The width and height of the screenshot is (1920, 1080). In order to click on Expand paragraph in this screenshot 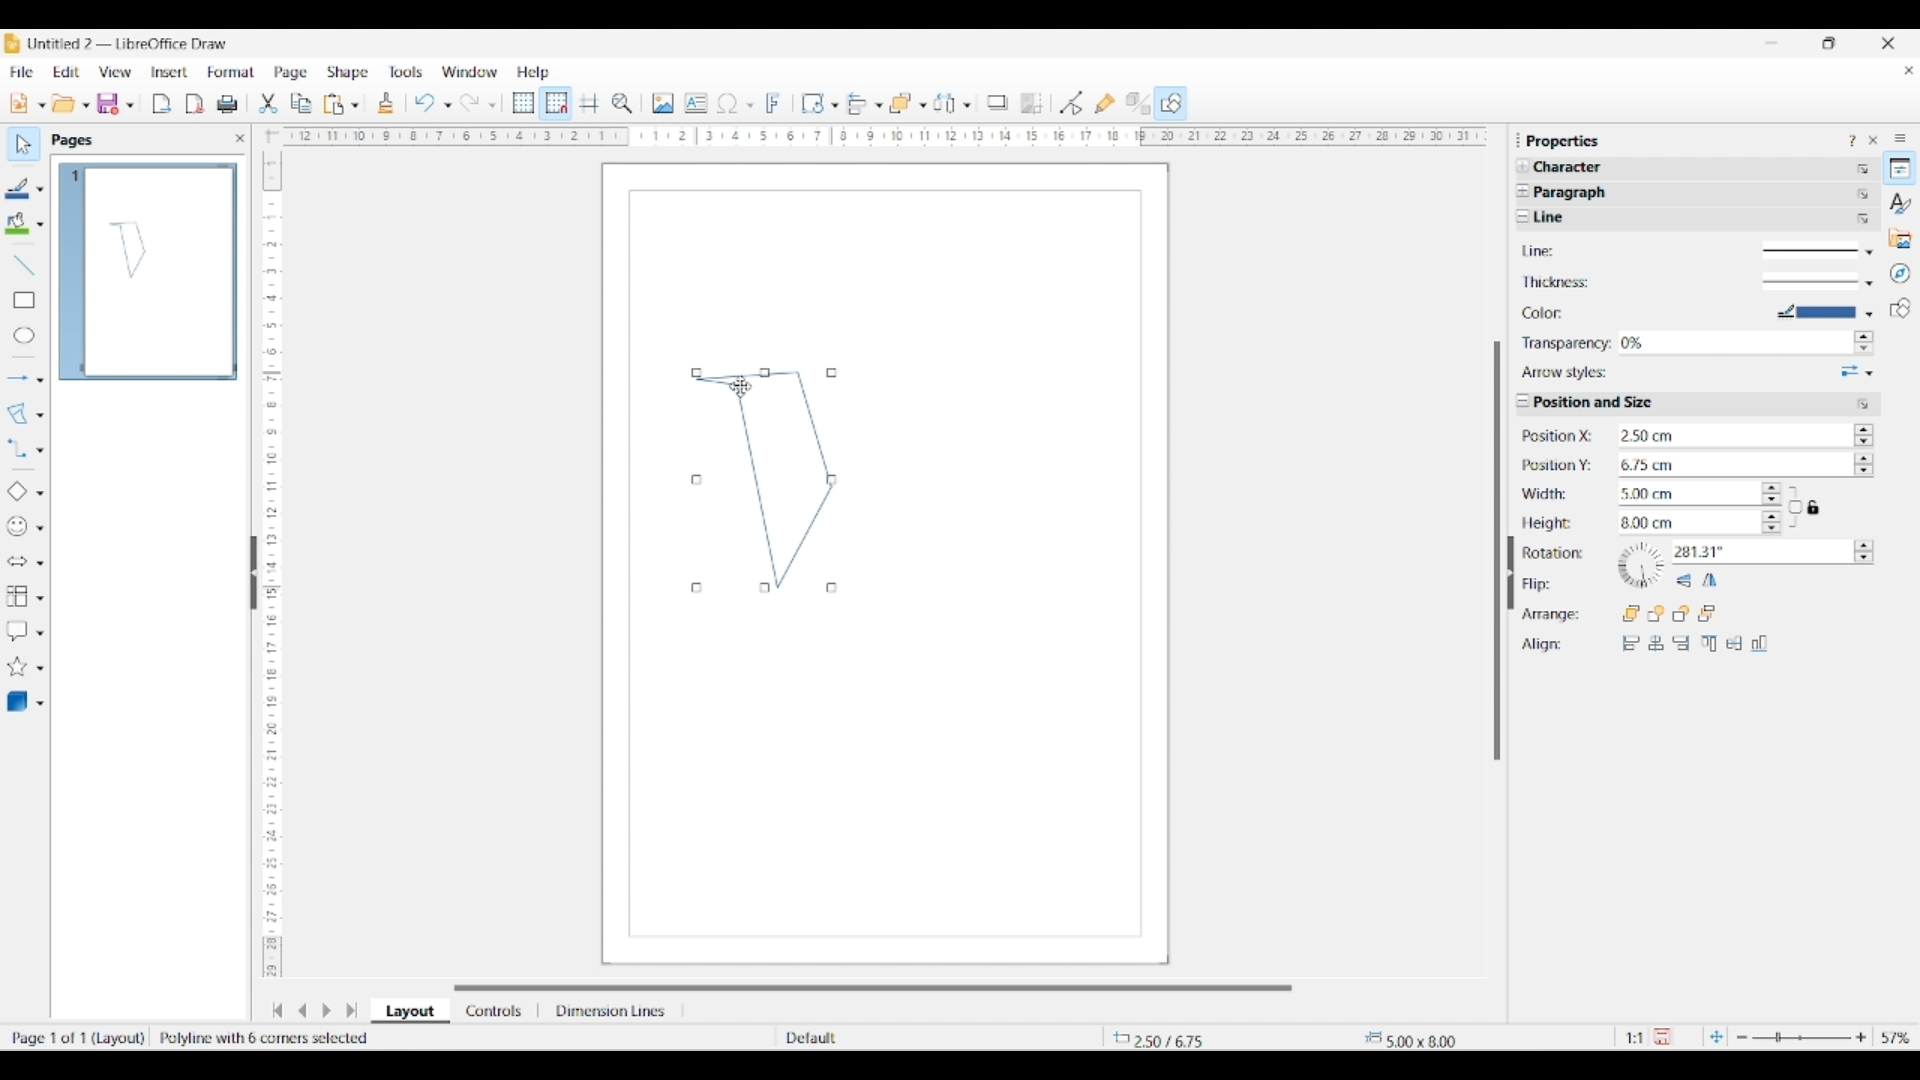, I will do `click(1522, 191)`.